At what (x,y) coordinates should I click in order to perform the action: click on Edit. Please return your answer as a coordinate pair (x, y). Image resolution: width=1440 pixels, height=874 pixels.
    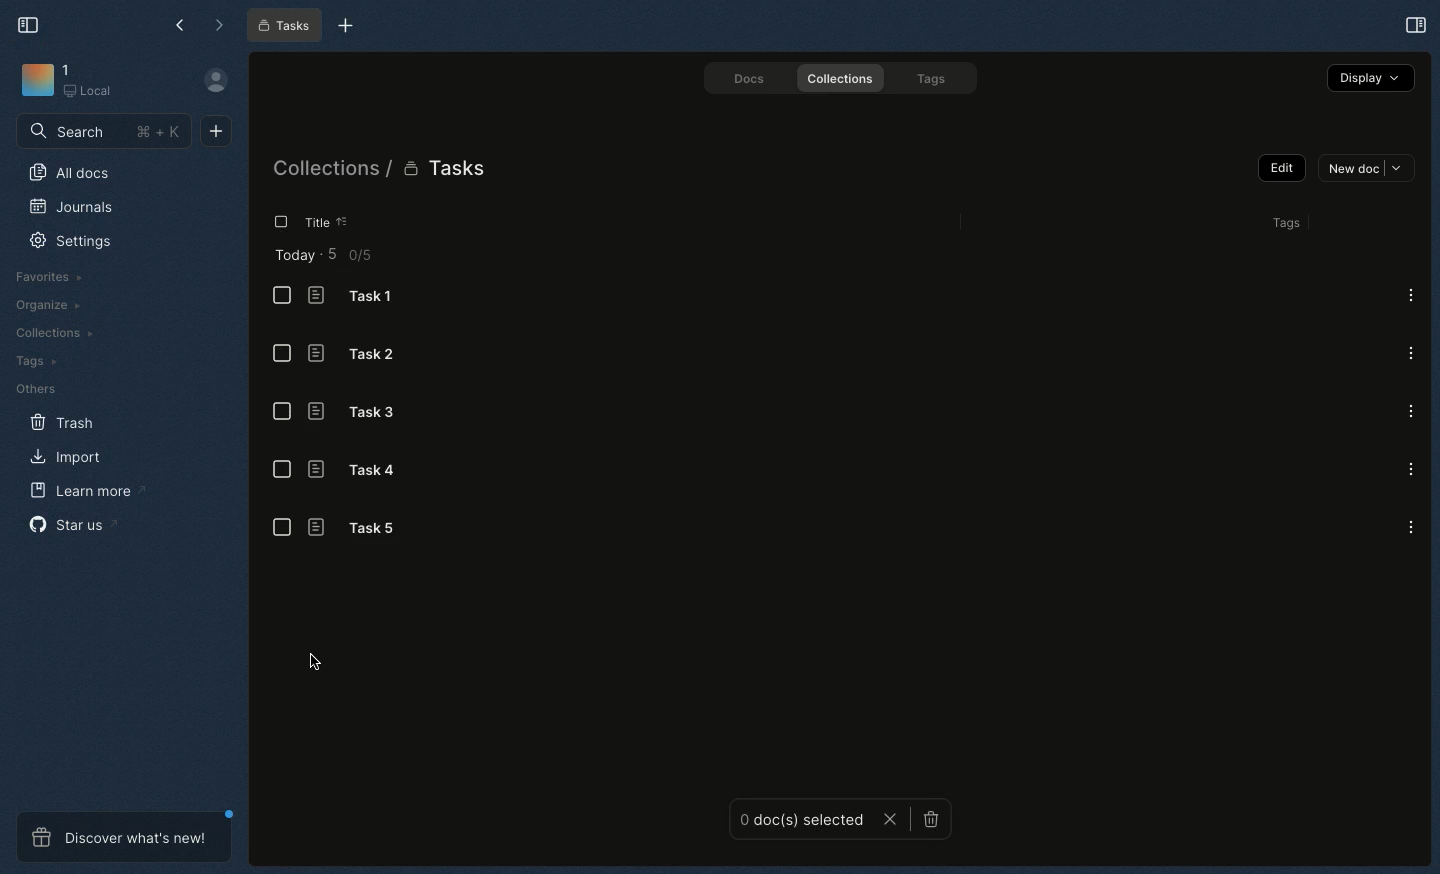
    Looking at the image, I should click on (1282, 169).